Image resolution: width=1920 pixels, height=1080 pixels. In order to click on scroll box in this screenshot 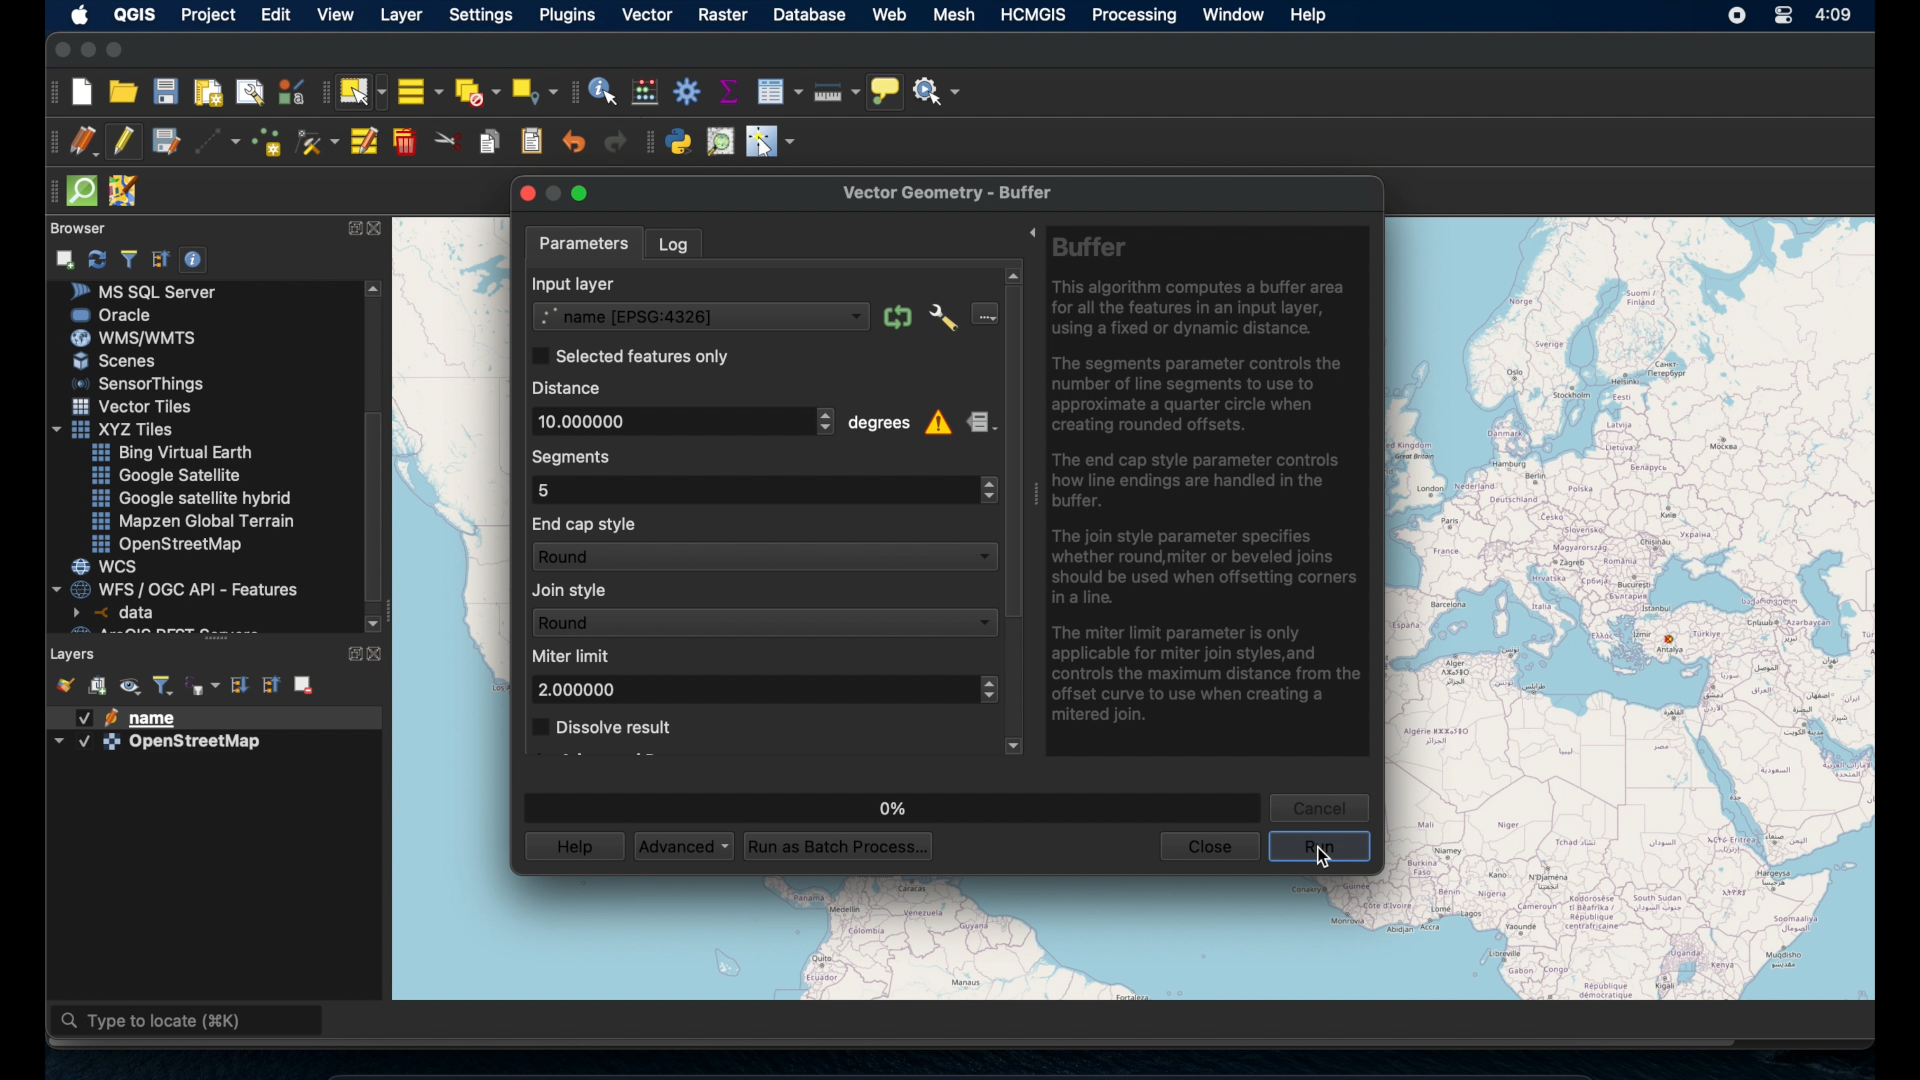, I will do `click(1013, 449)`.